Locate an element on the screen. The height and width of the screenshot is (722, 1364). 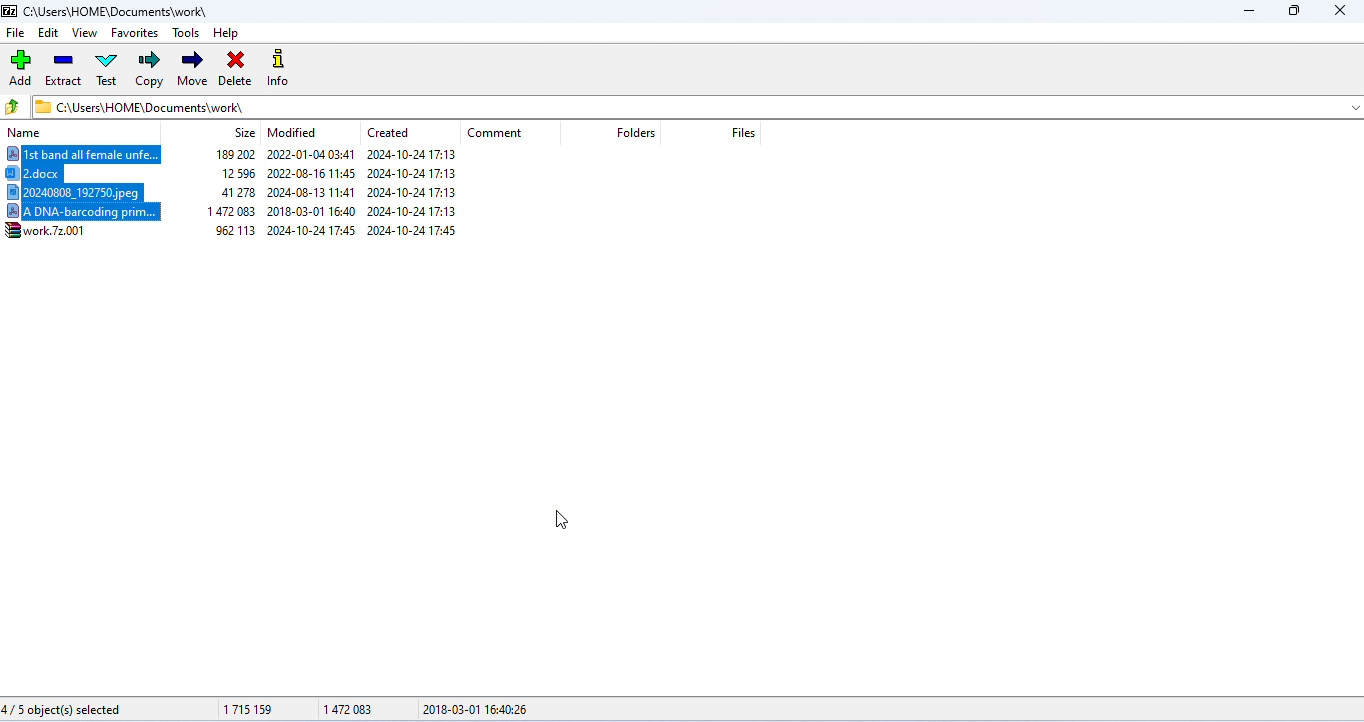
favorites is located at coordinates (136, 32).